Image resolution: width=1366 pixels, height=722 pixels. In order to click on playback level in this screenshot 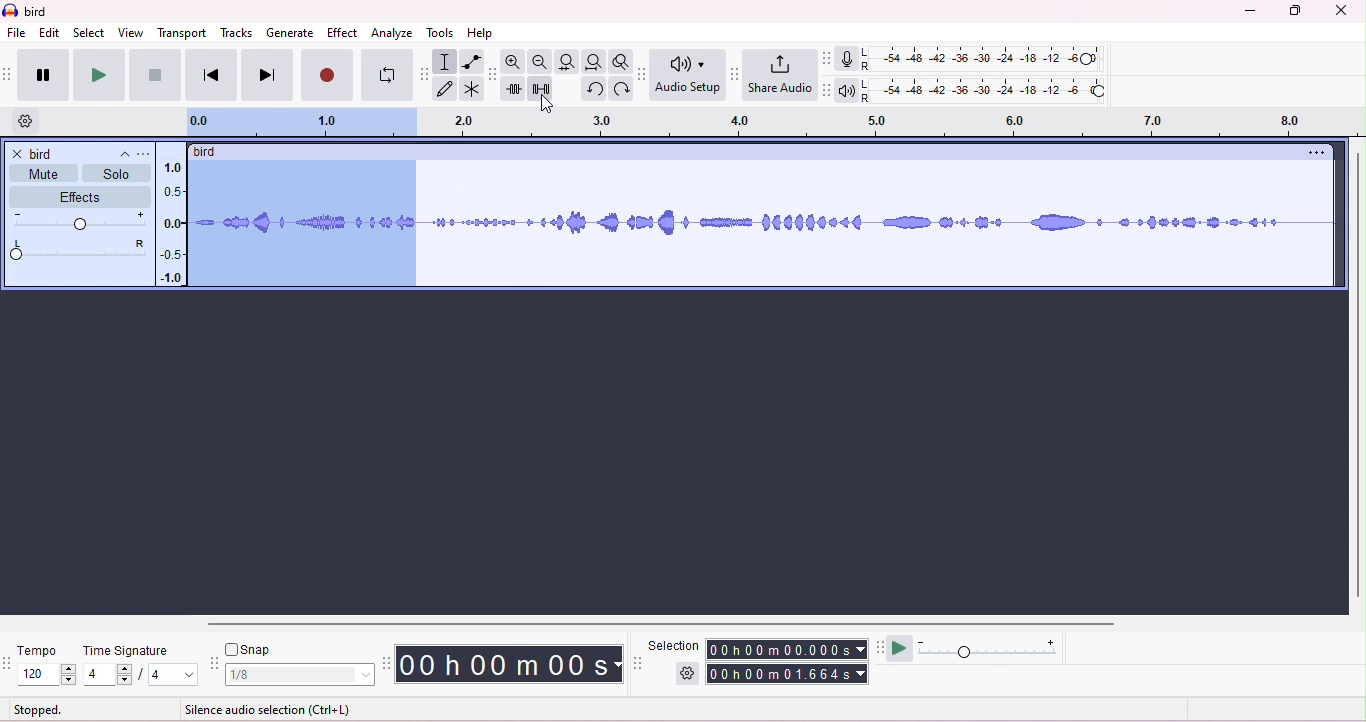, I will do `click(997, 90)`.